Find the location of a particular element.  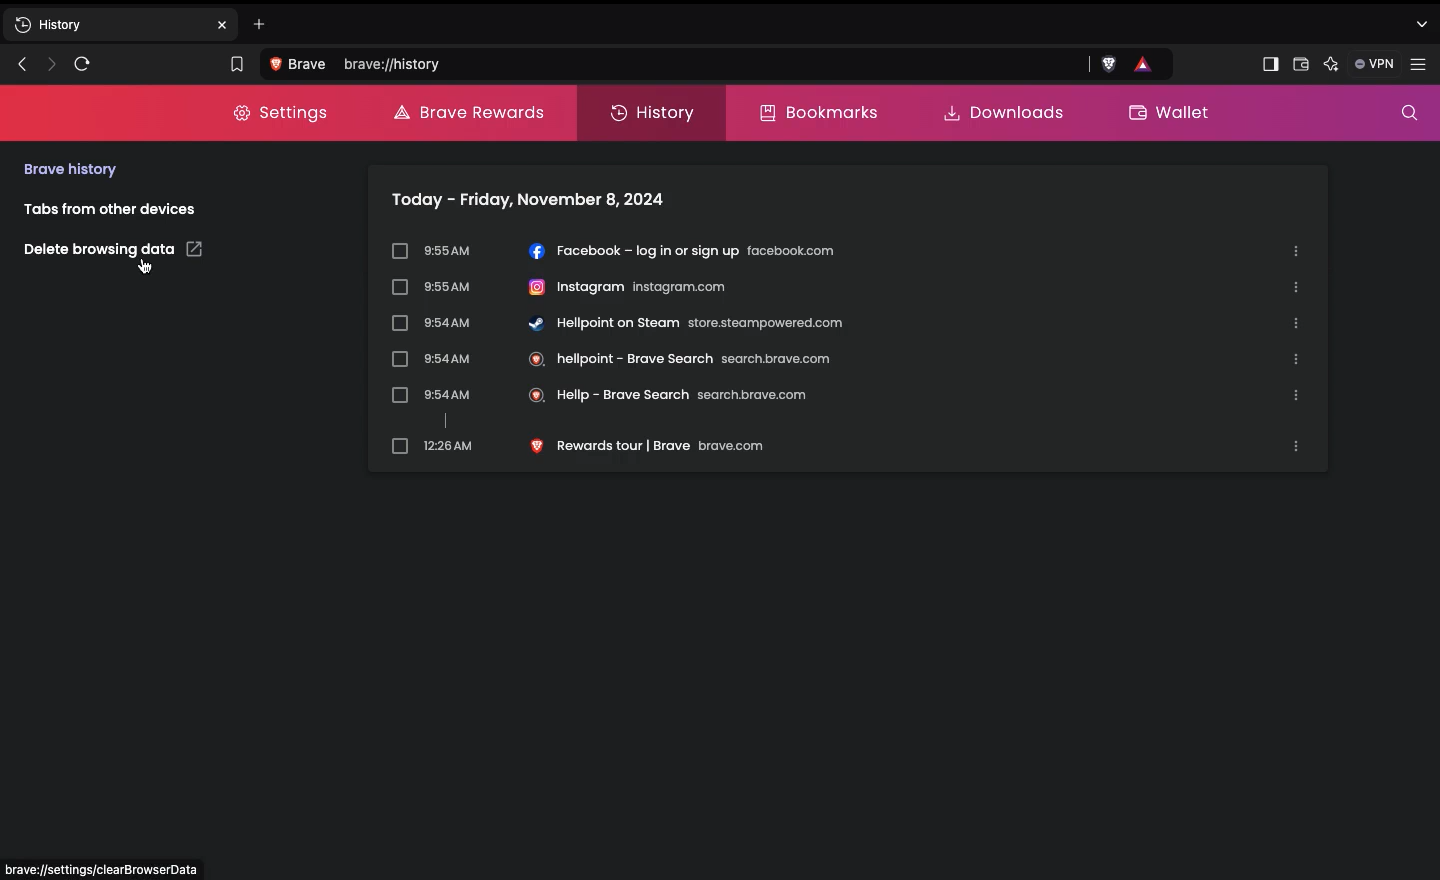

Address is located at coordinates (114, 867).